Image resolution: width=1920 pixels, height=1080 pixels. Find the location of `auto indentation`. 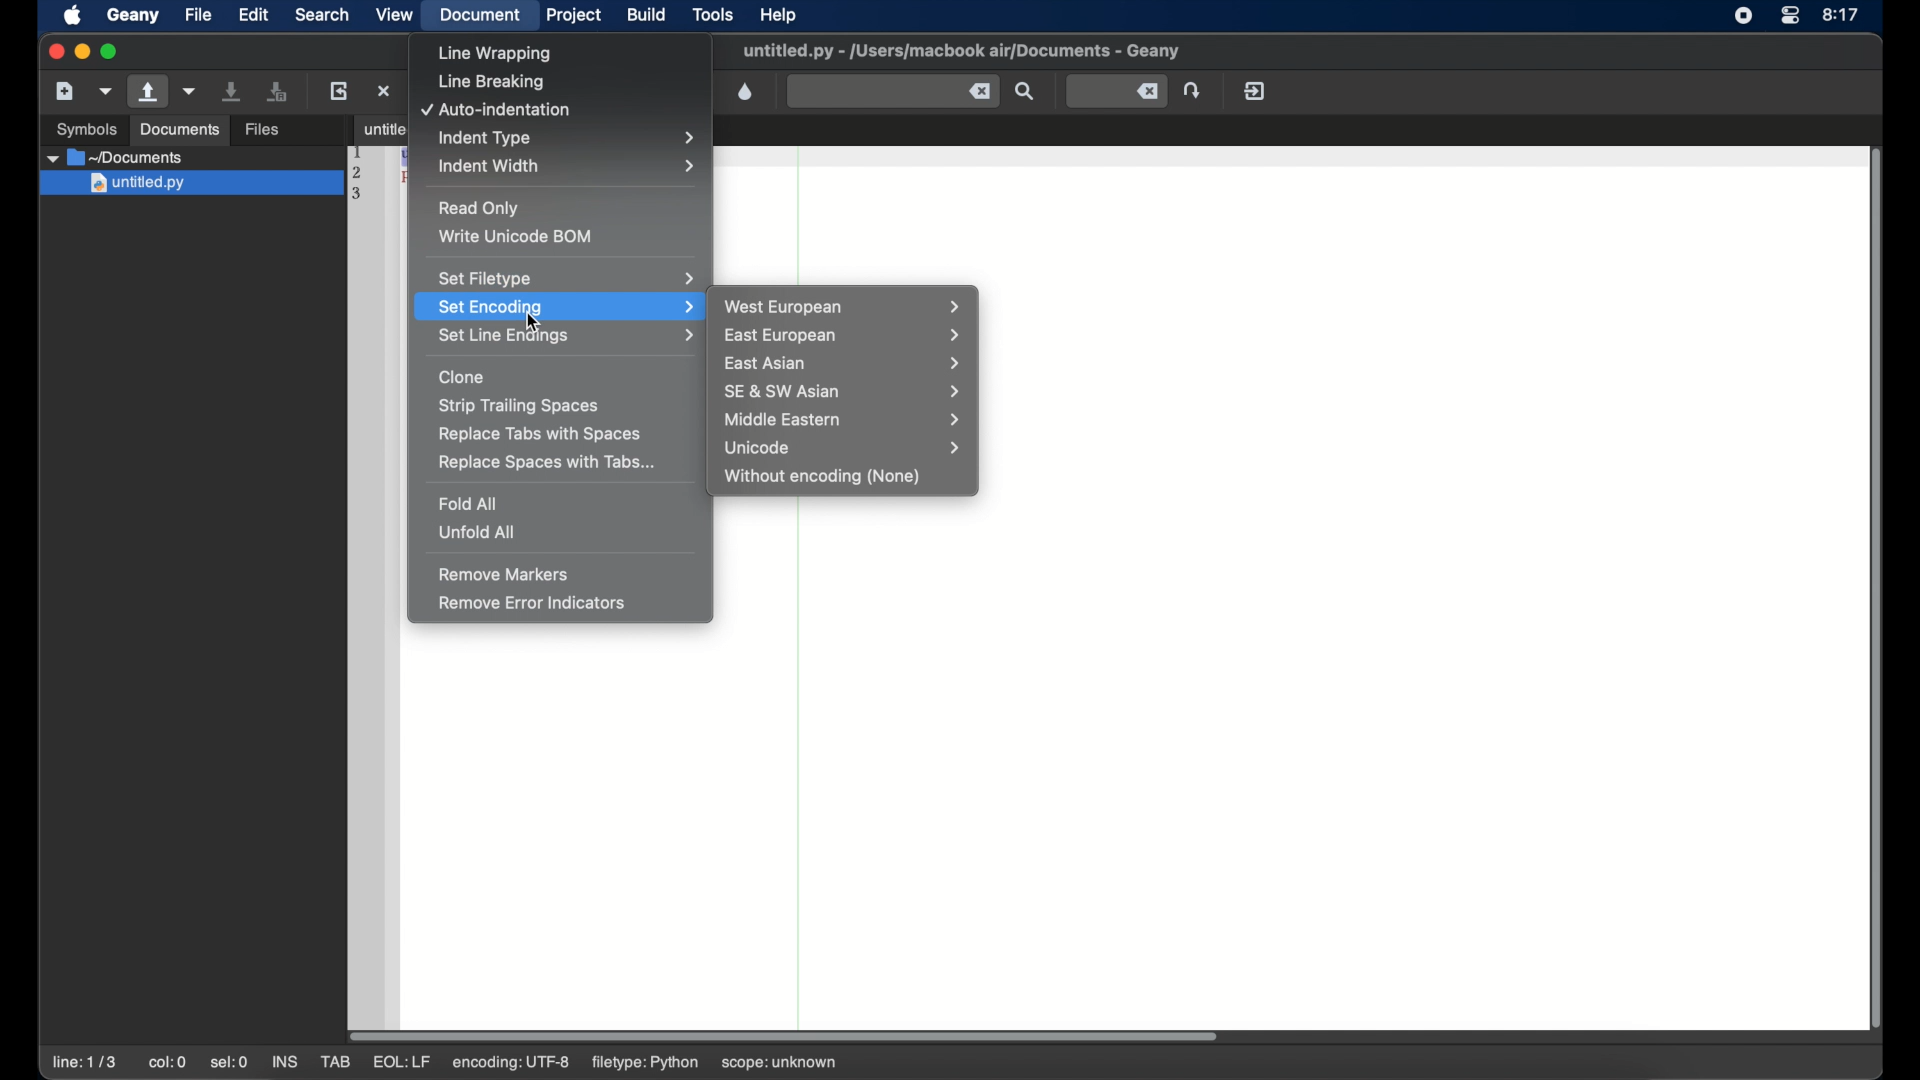

auto indentation is located at coordinates (497, 111).